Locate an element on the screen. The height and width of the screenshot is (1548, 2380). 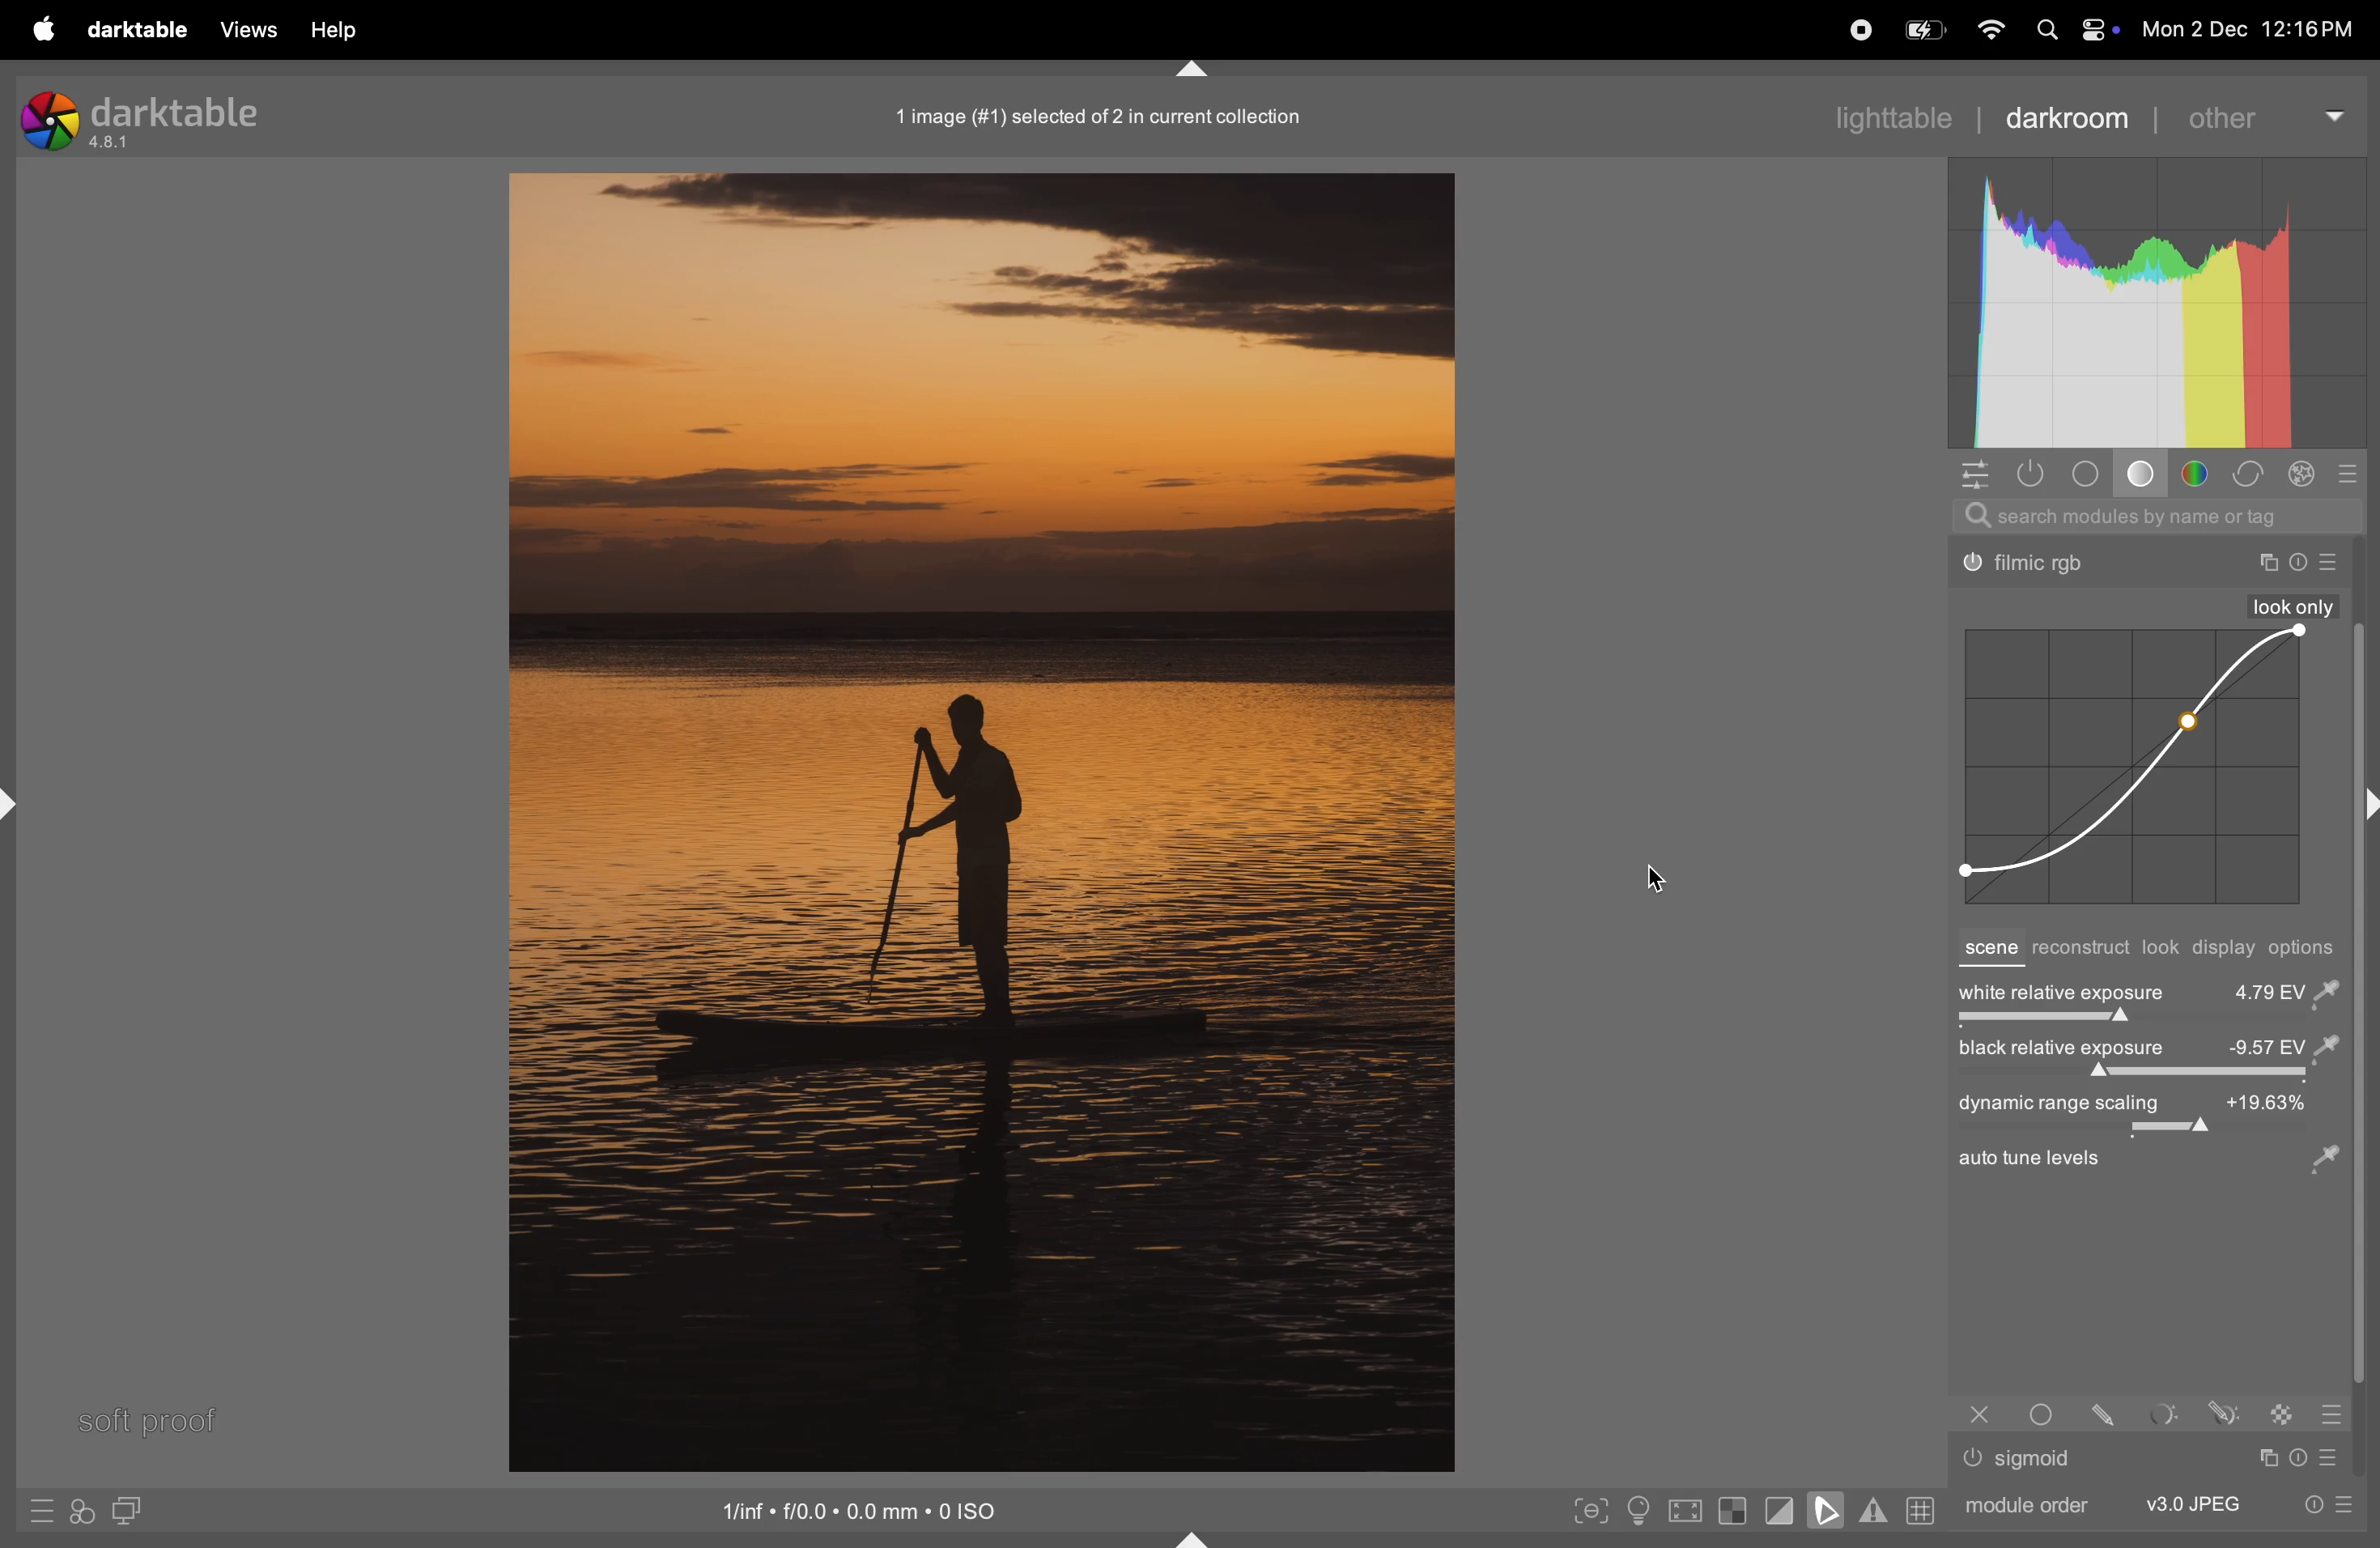
toggle iso is located at coordinates (1644, 1512).